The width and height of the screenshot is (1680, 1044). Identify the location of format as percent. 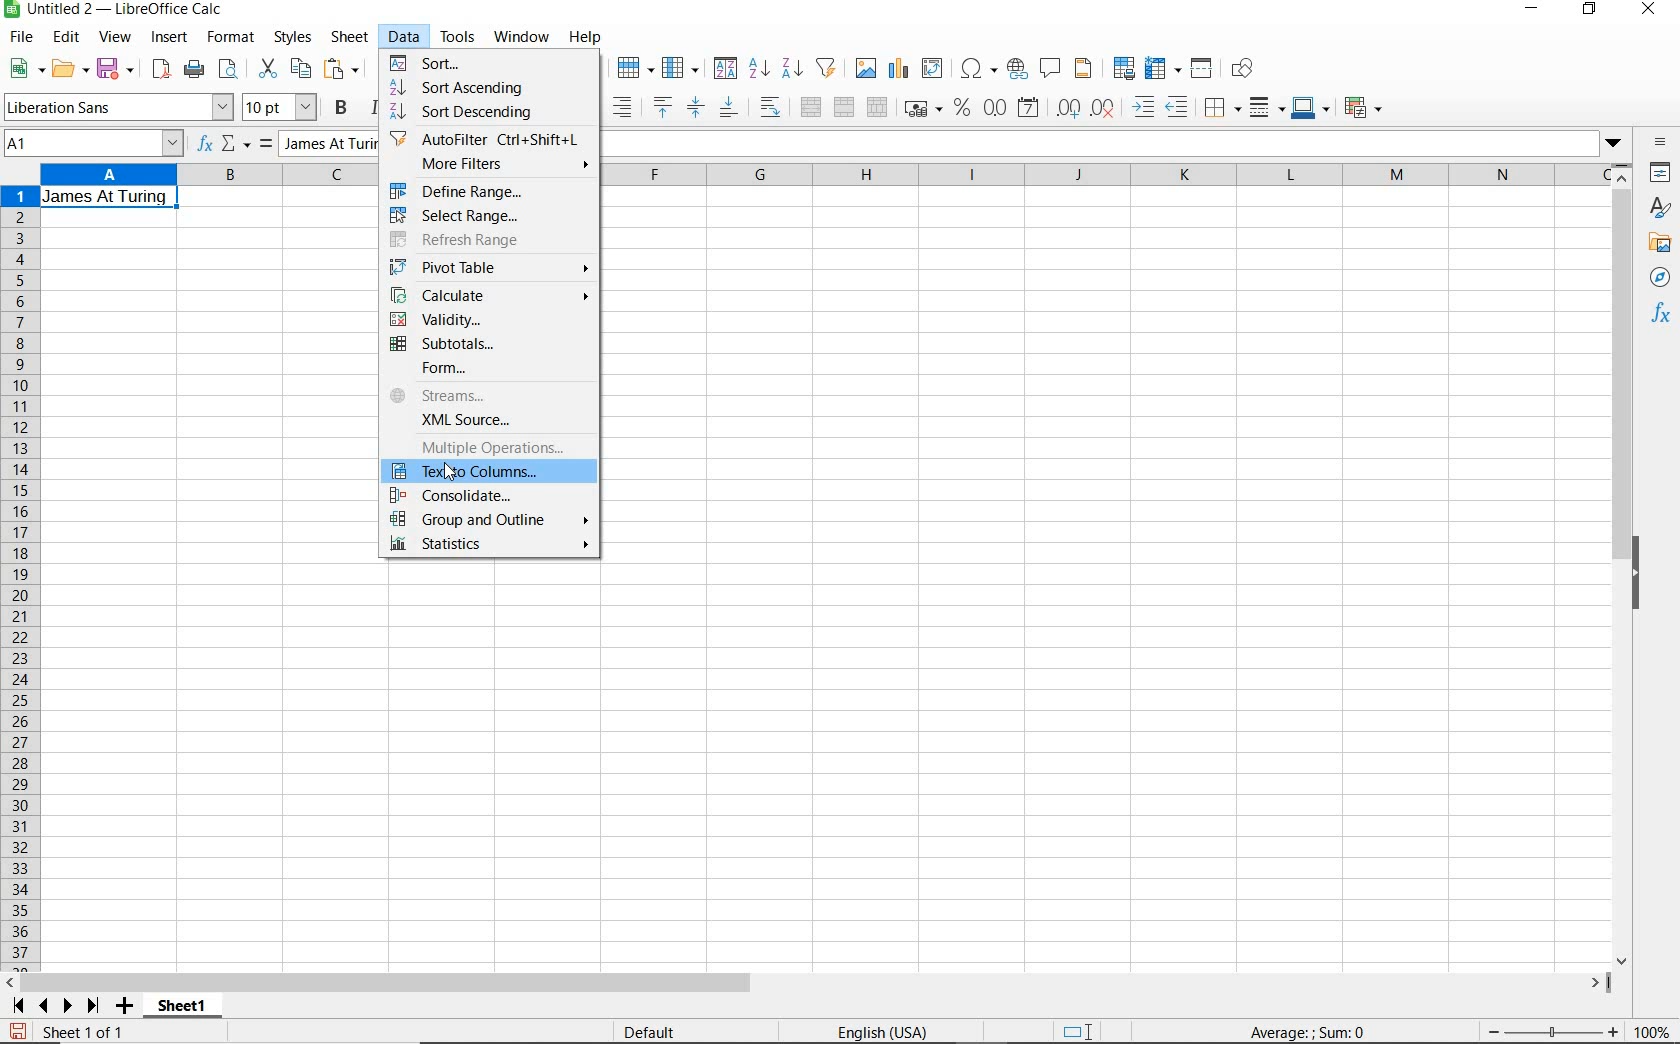
(961, 109).